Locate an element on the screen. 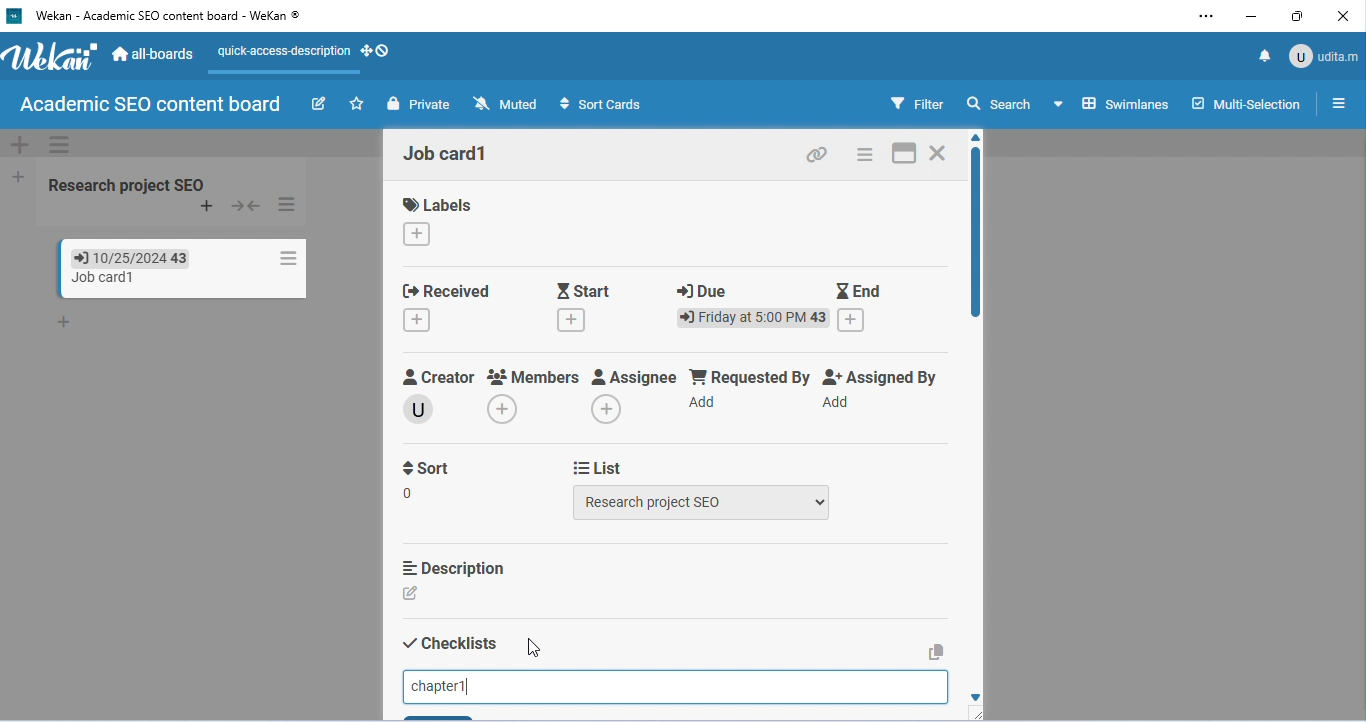  collapse is located at coordinates (248, 206).